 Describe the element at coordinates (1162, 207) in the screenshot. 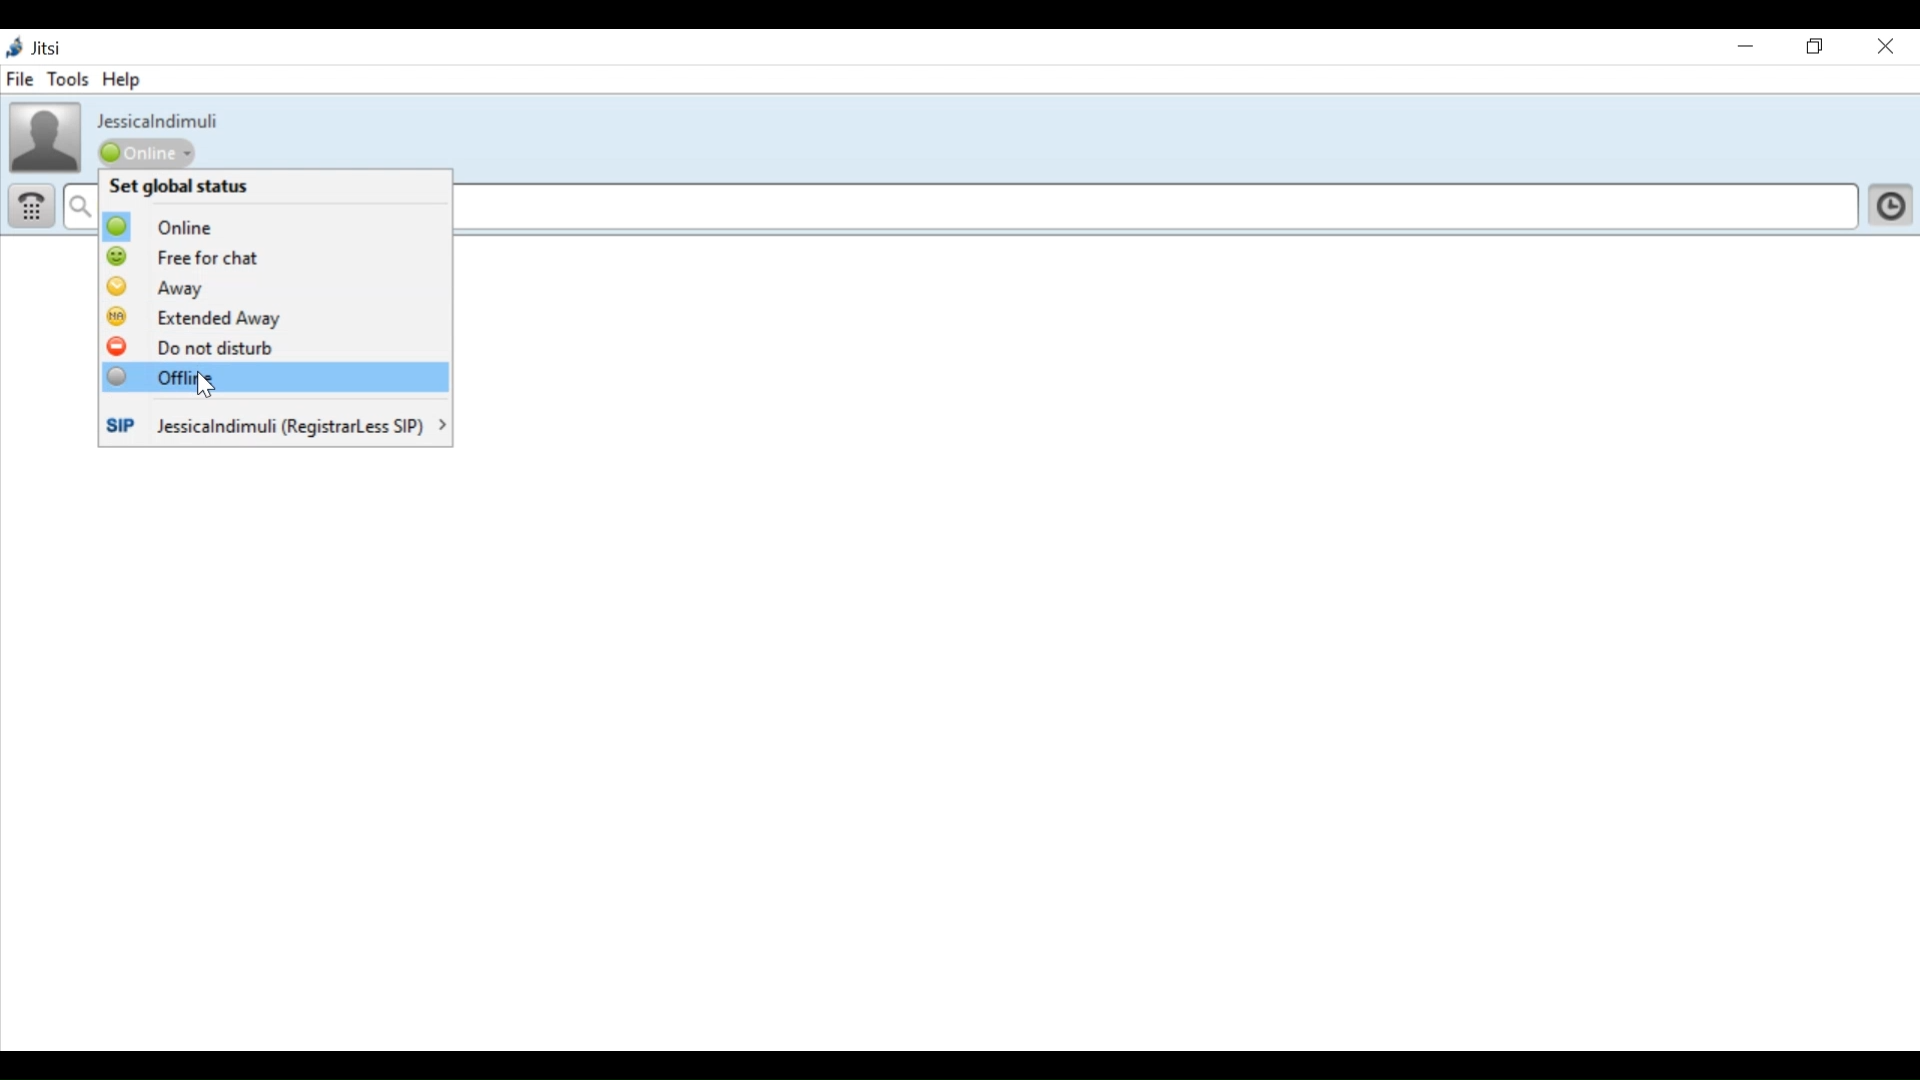

I see `Enter name or number` at that location.